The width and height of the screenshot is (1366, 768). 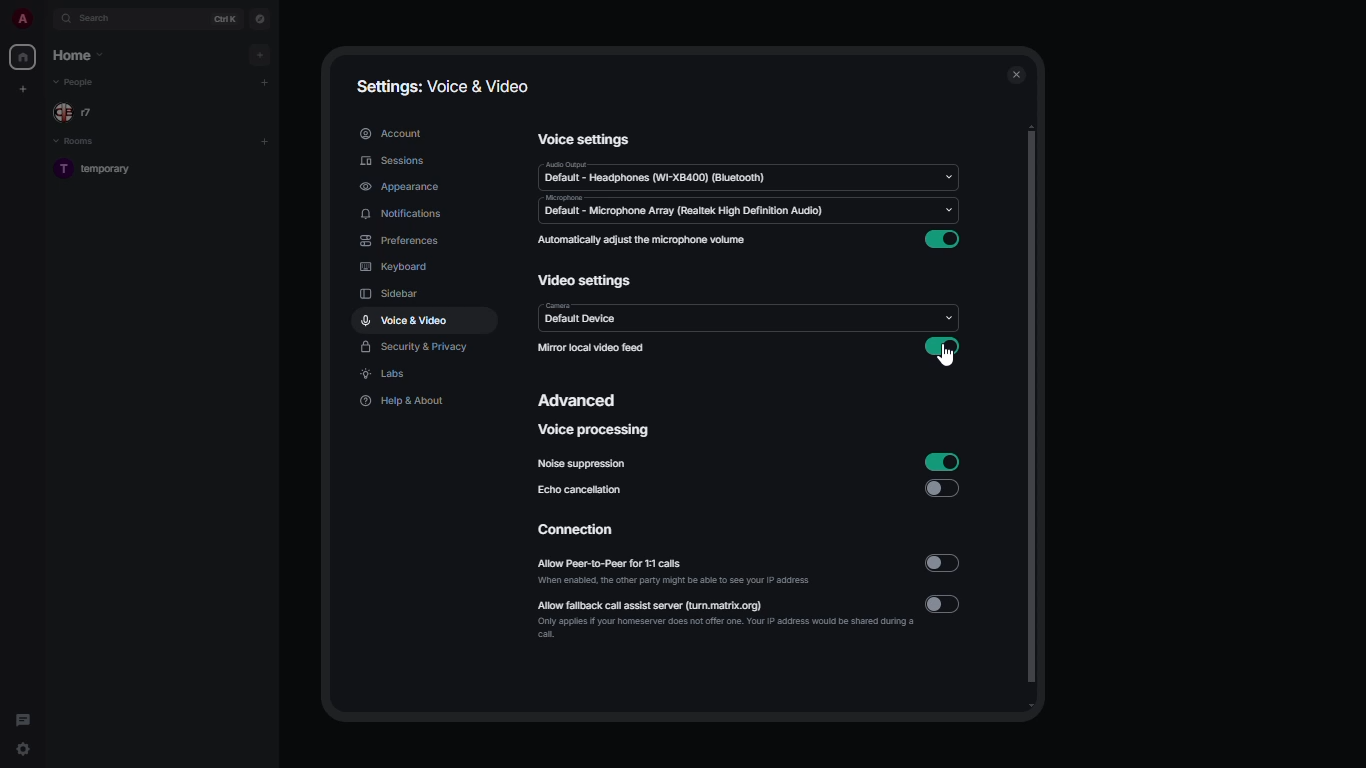 What do you see at coordinates (22, 716) in the screenshot?
I see `threads` at bounding box center [22, 716].